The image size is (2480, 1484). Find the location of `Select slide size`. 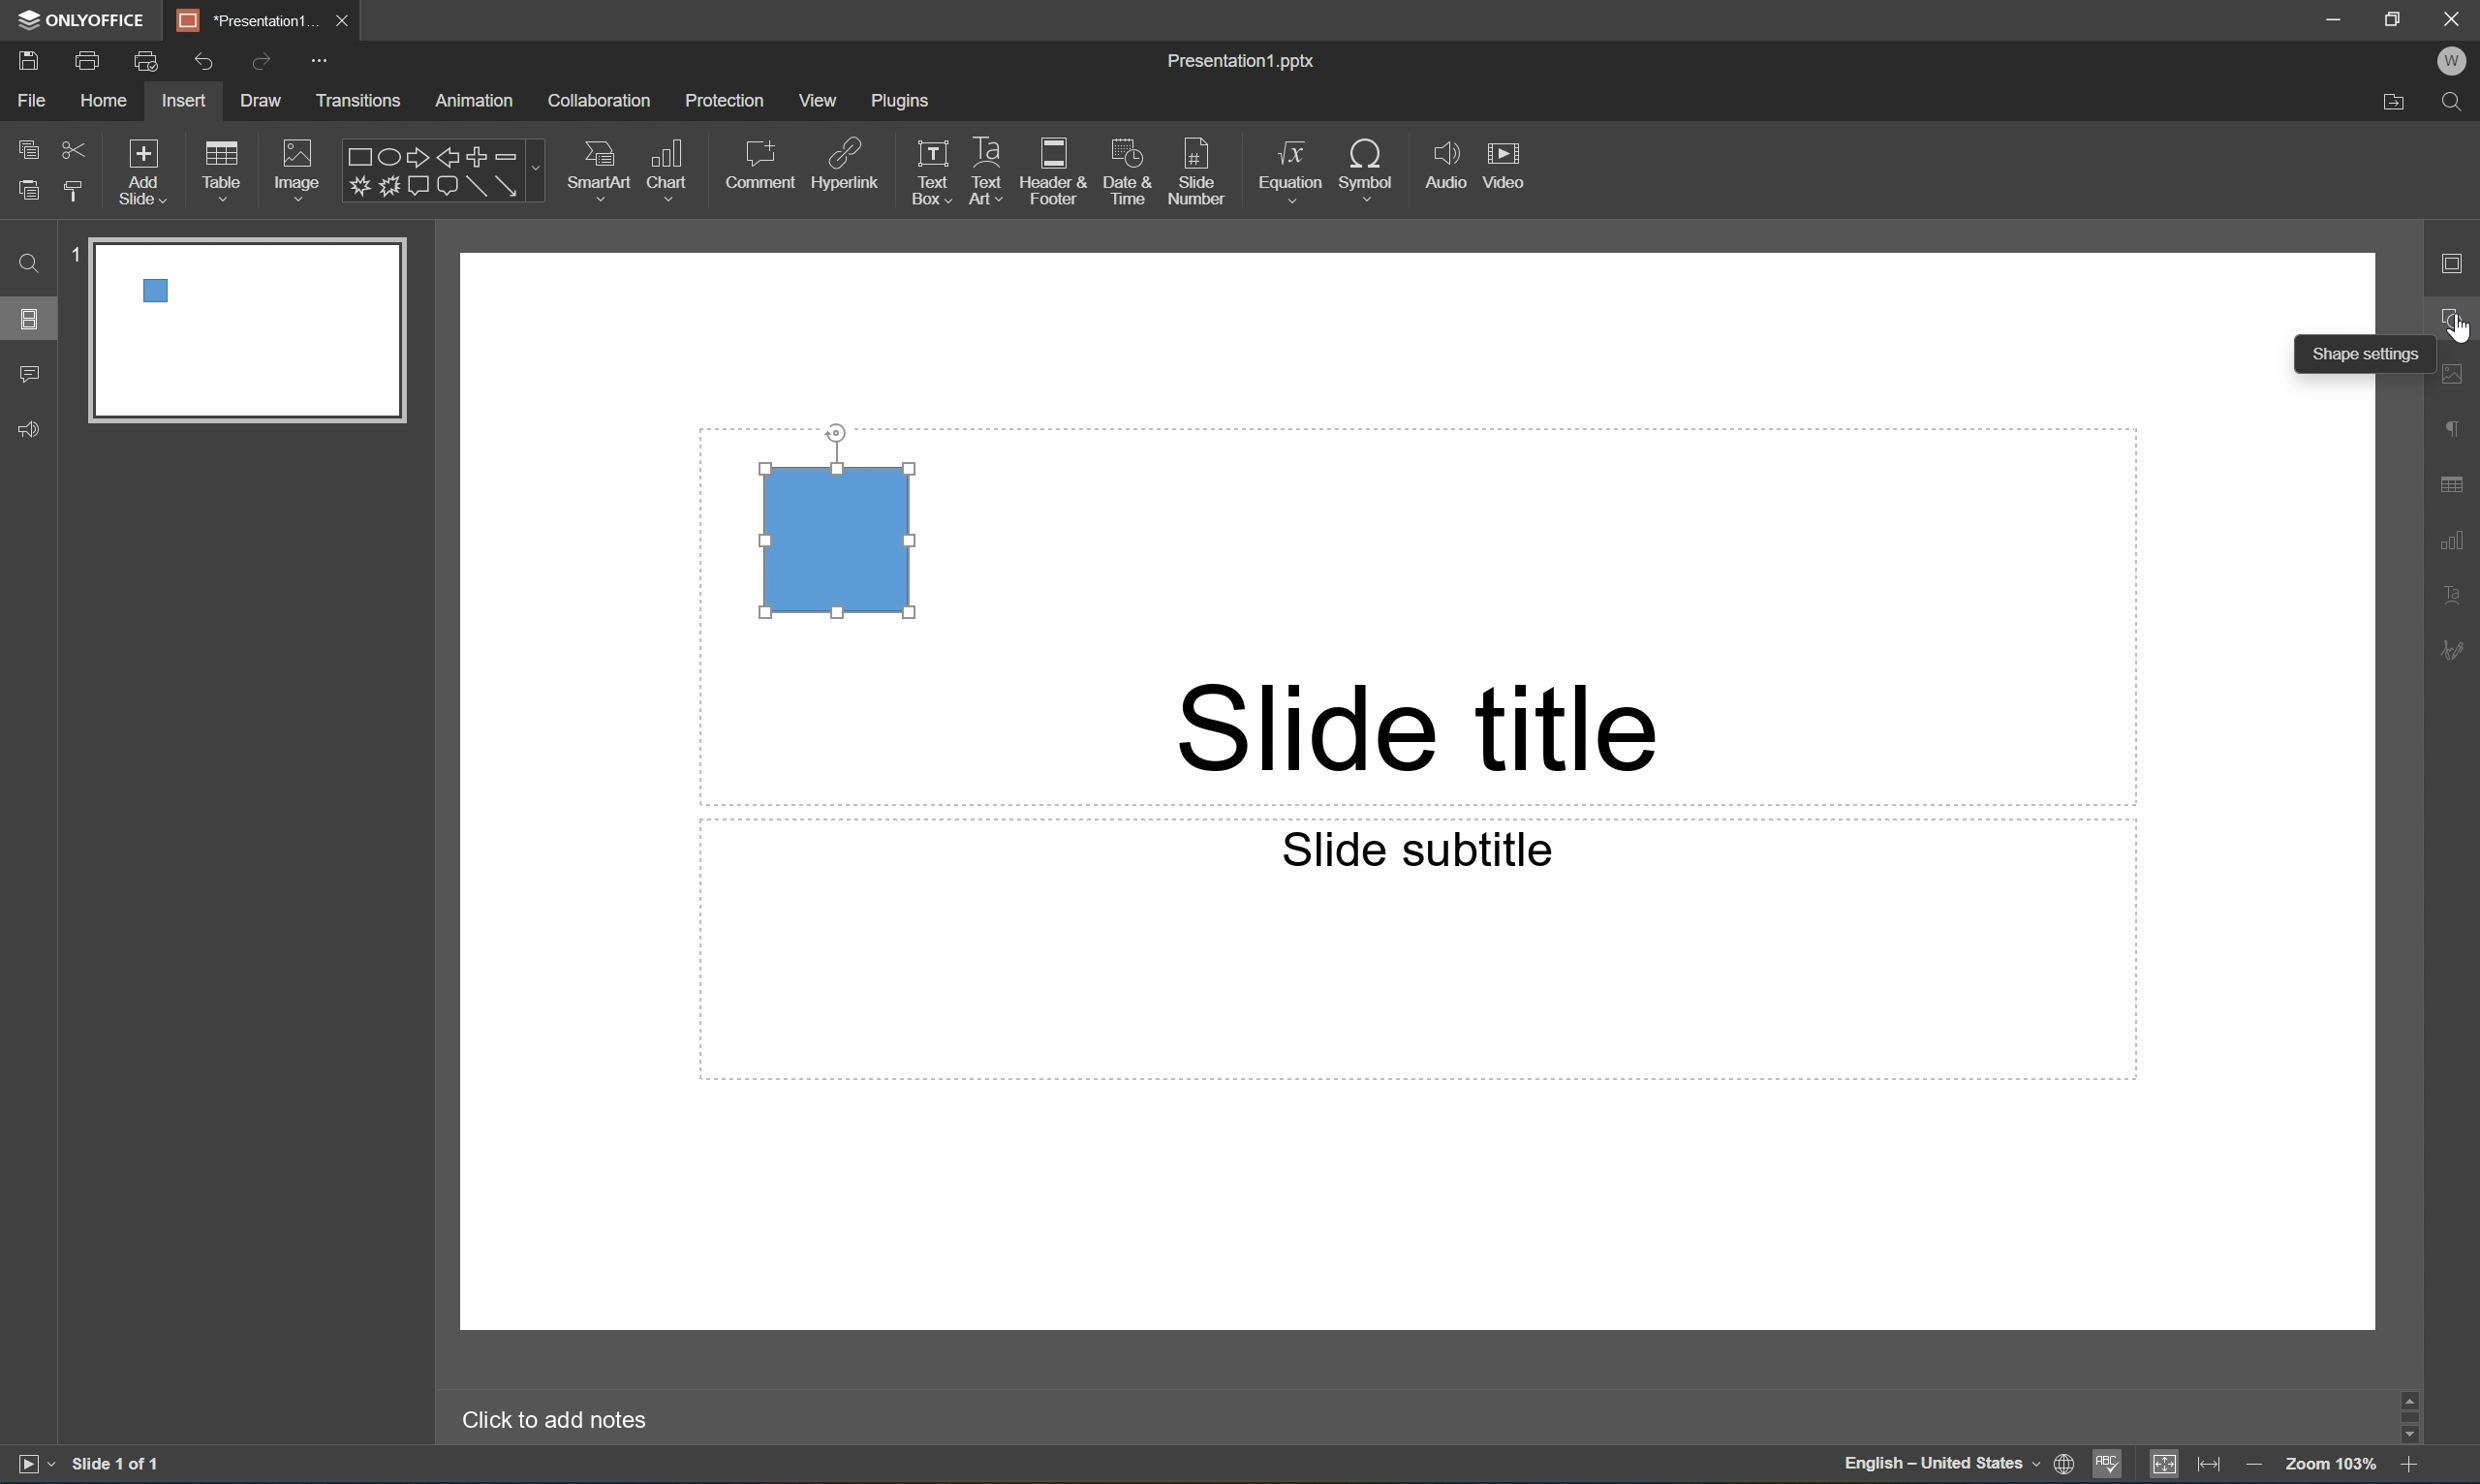

Select slide size is located at coordinates (1116, 191).